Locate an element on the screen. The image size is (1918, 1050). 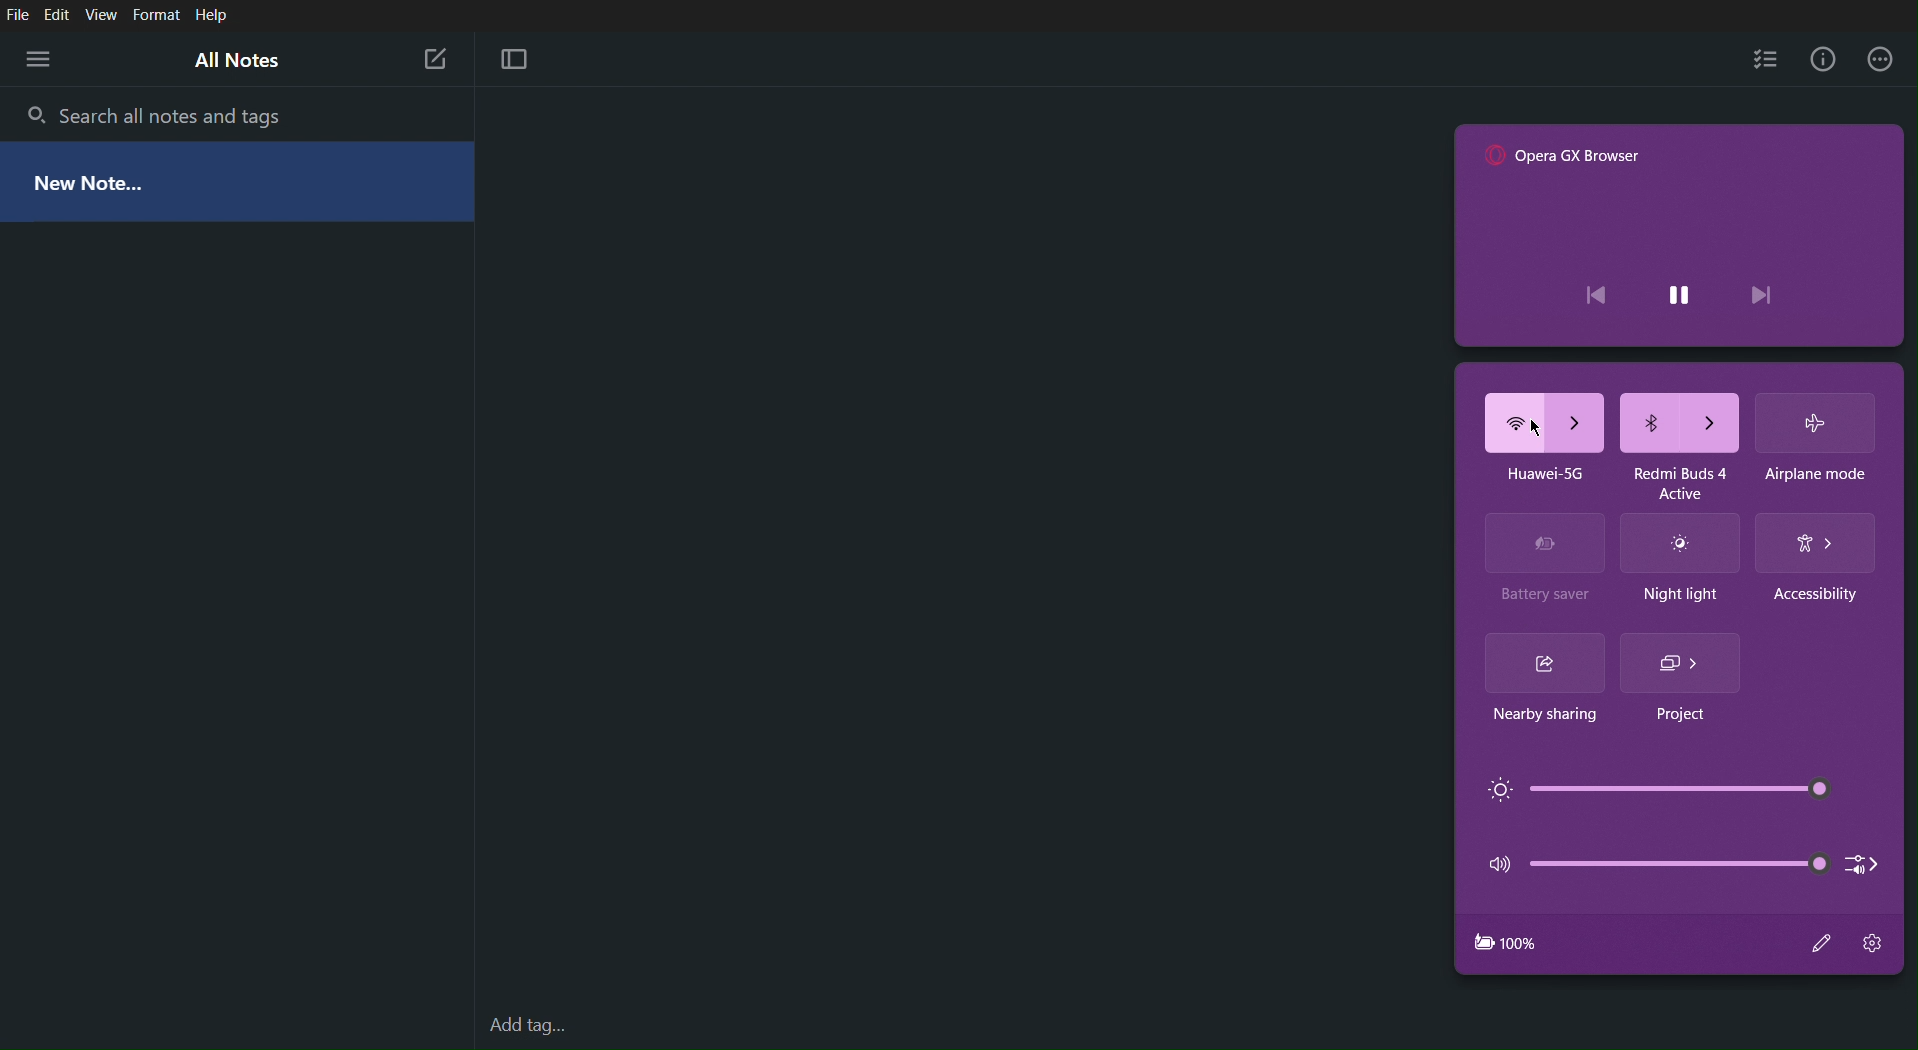
Airplane mode is located at coordinates (1816, 474).